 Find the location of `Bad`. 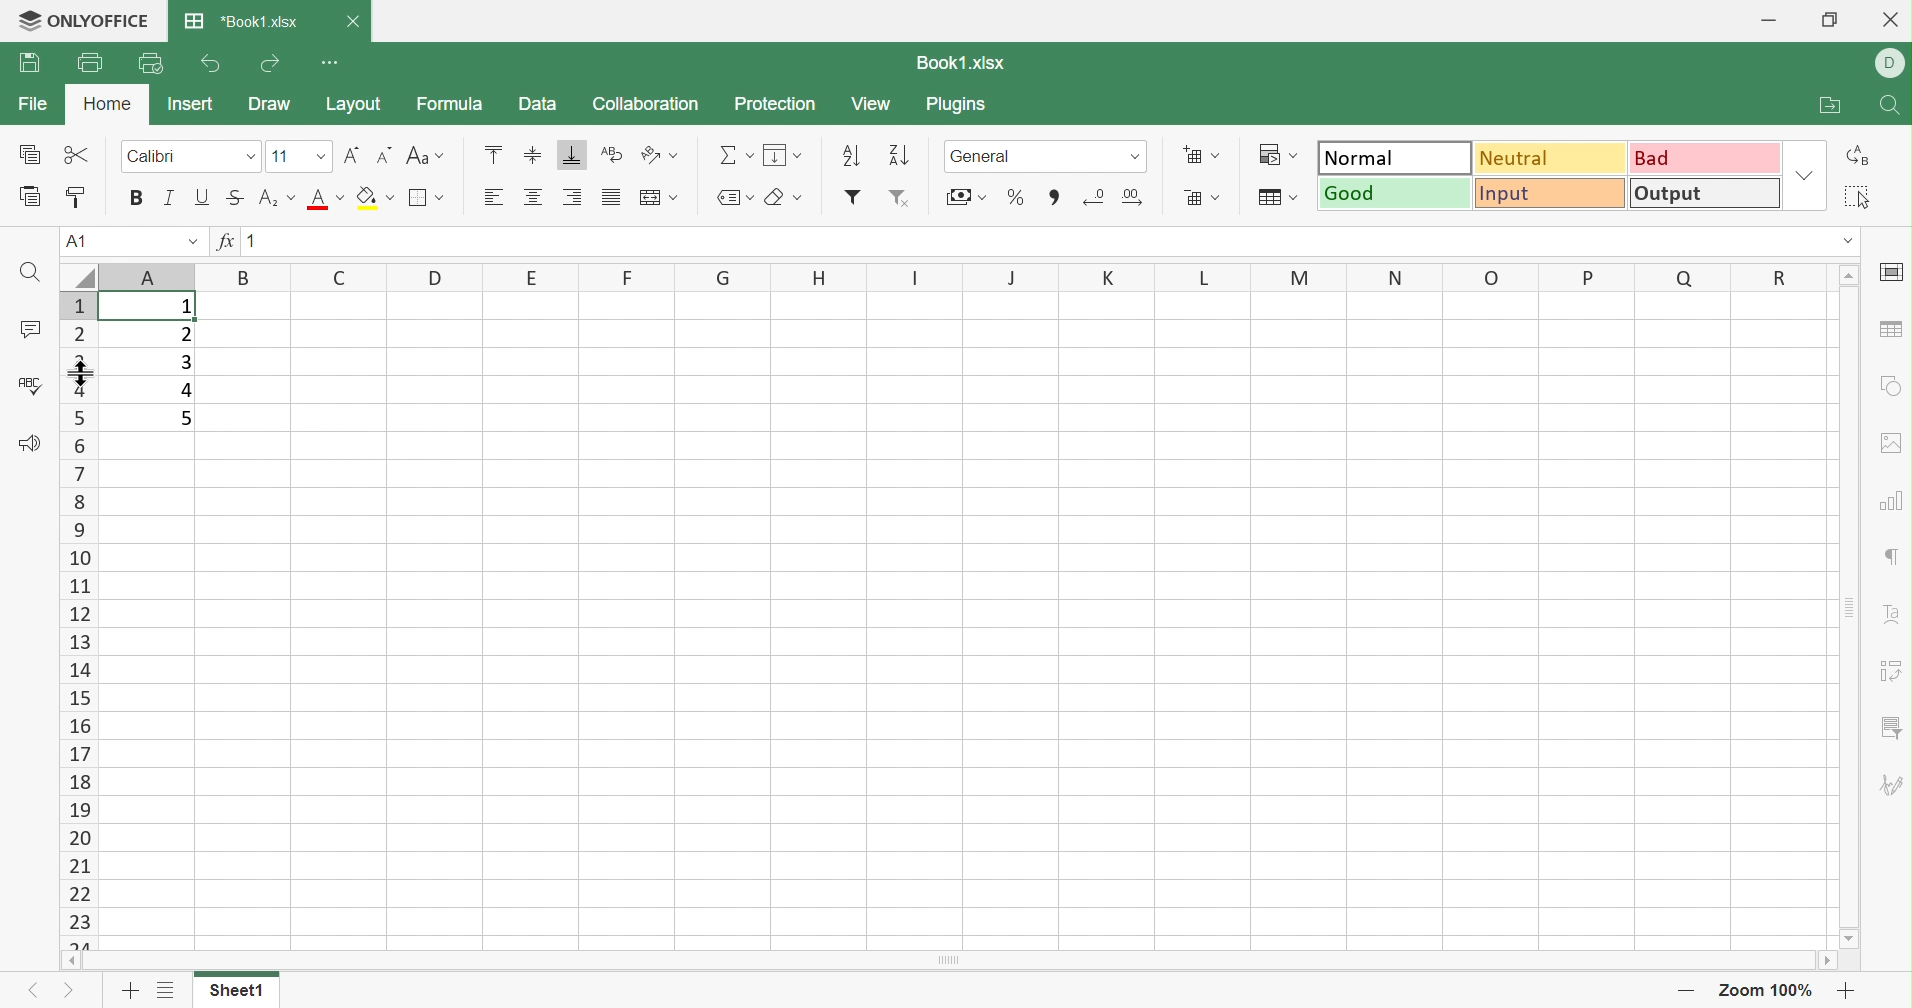

Bad is located at coordinates (1702, 159).